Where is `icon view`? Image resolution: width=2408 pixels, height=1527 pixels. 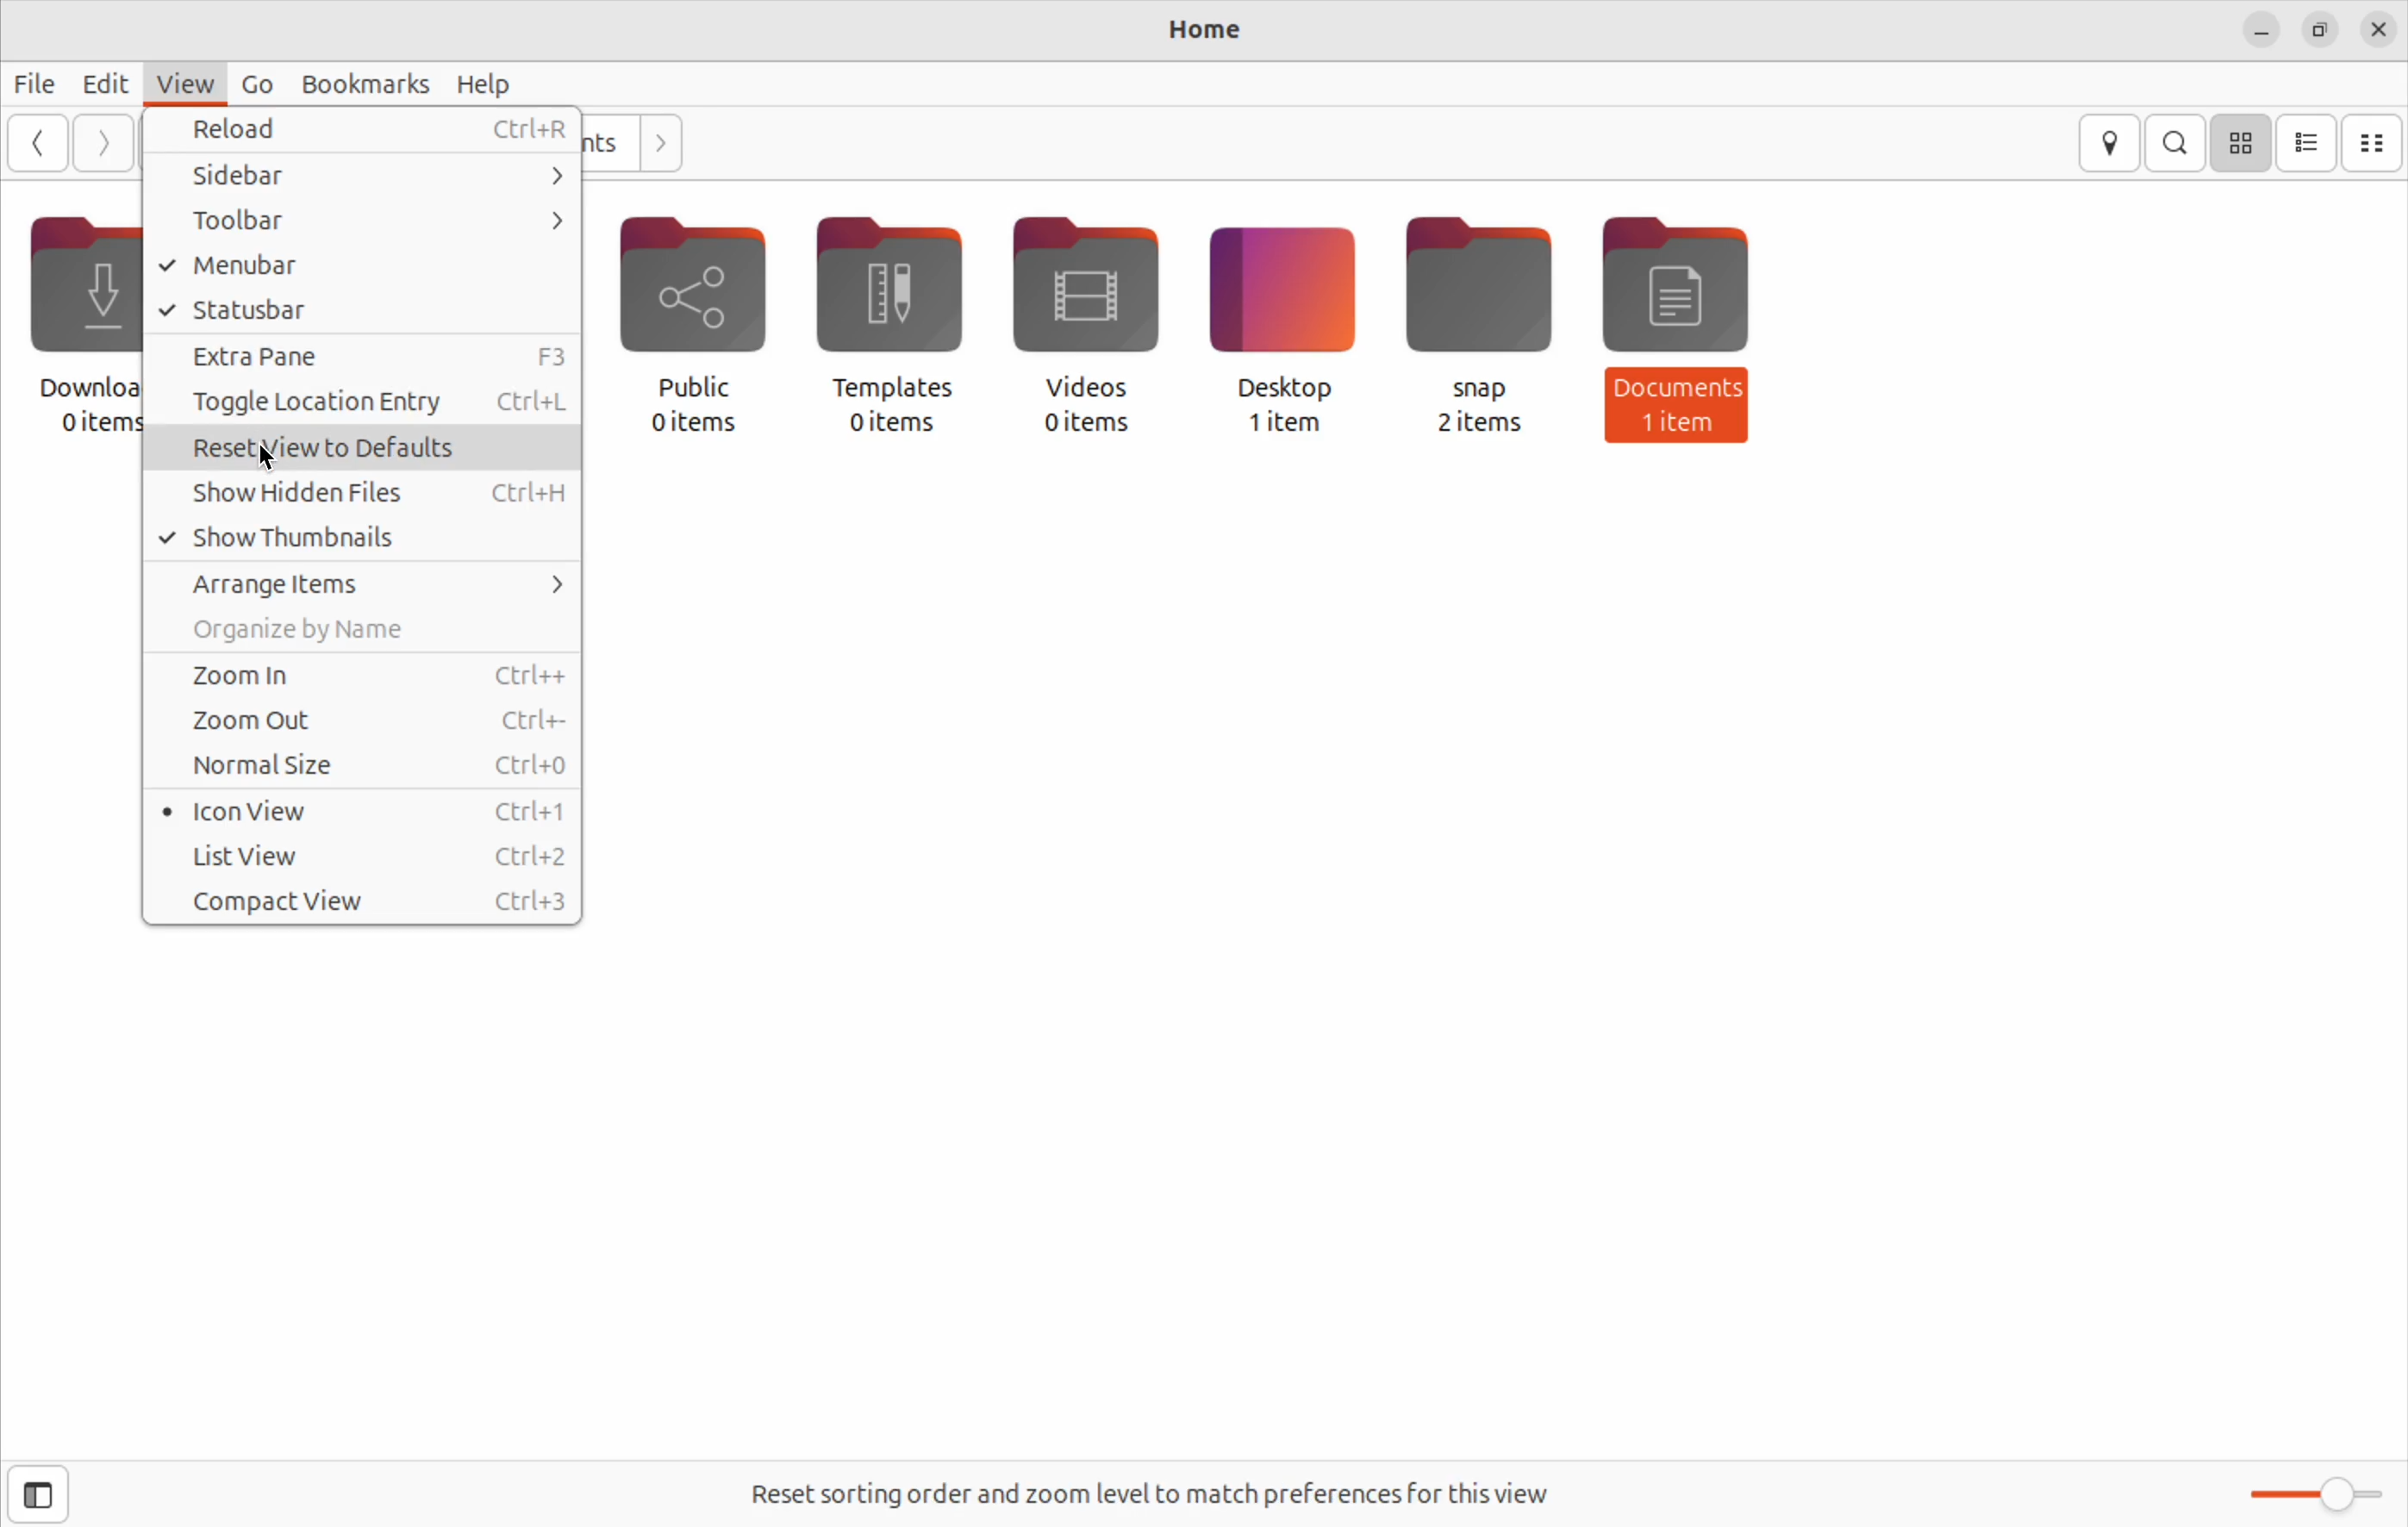 icon view is located at coordinates (2244, 141).